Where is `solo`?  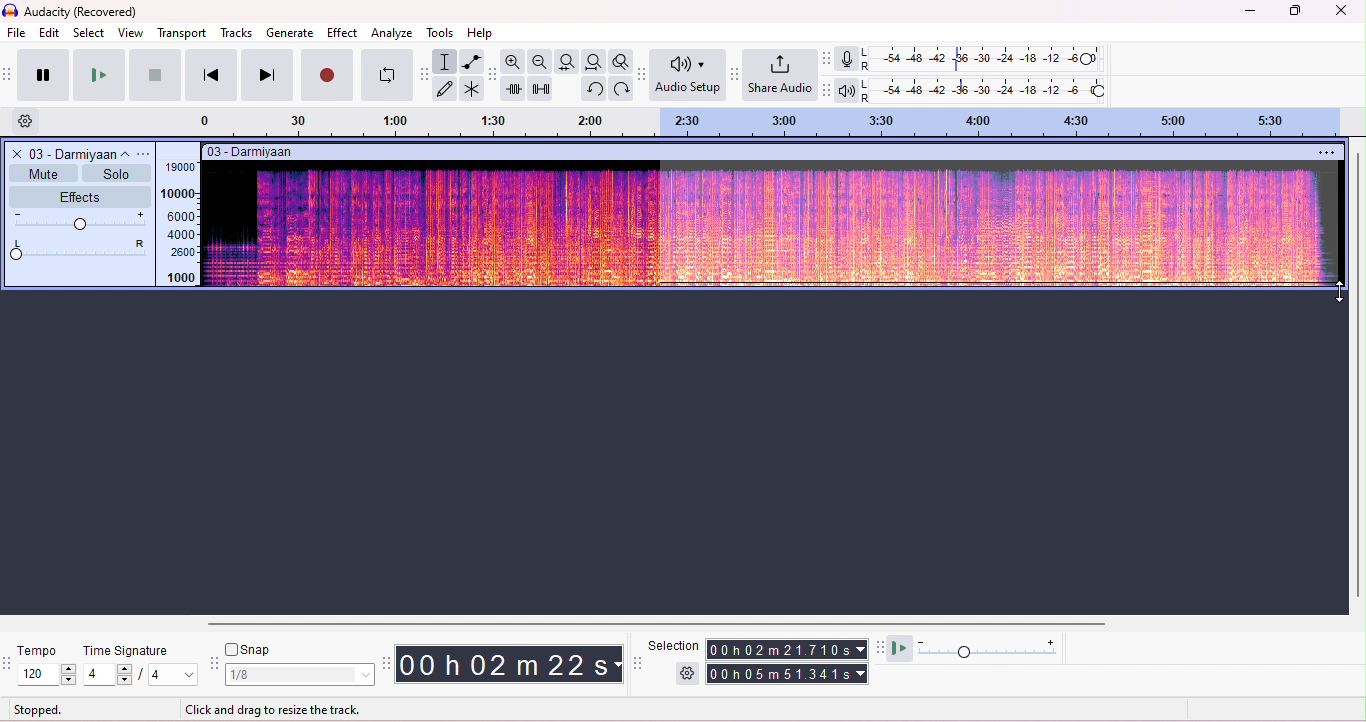 solo is located at coordinates (114, 173).